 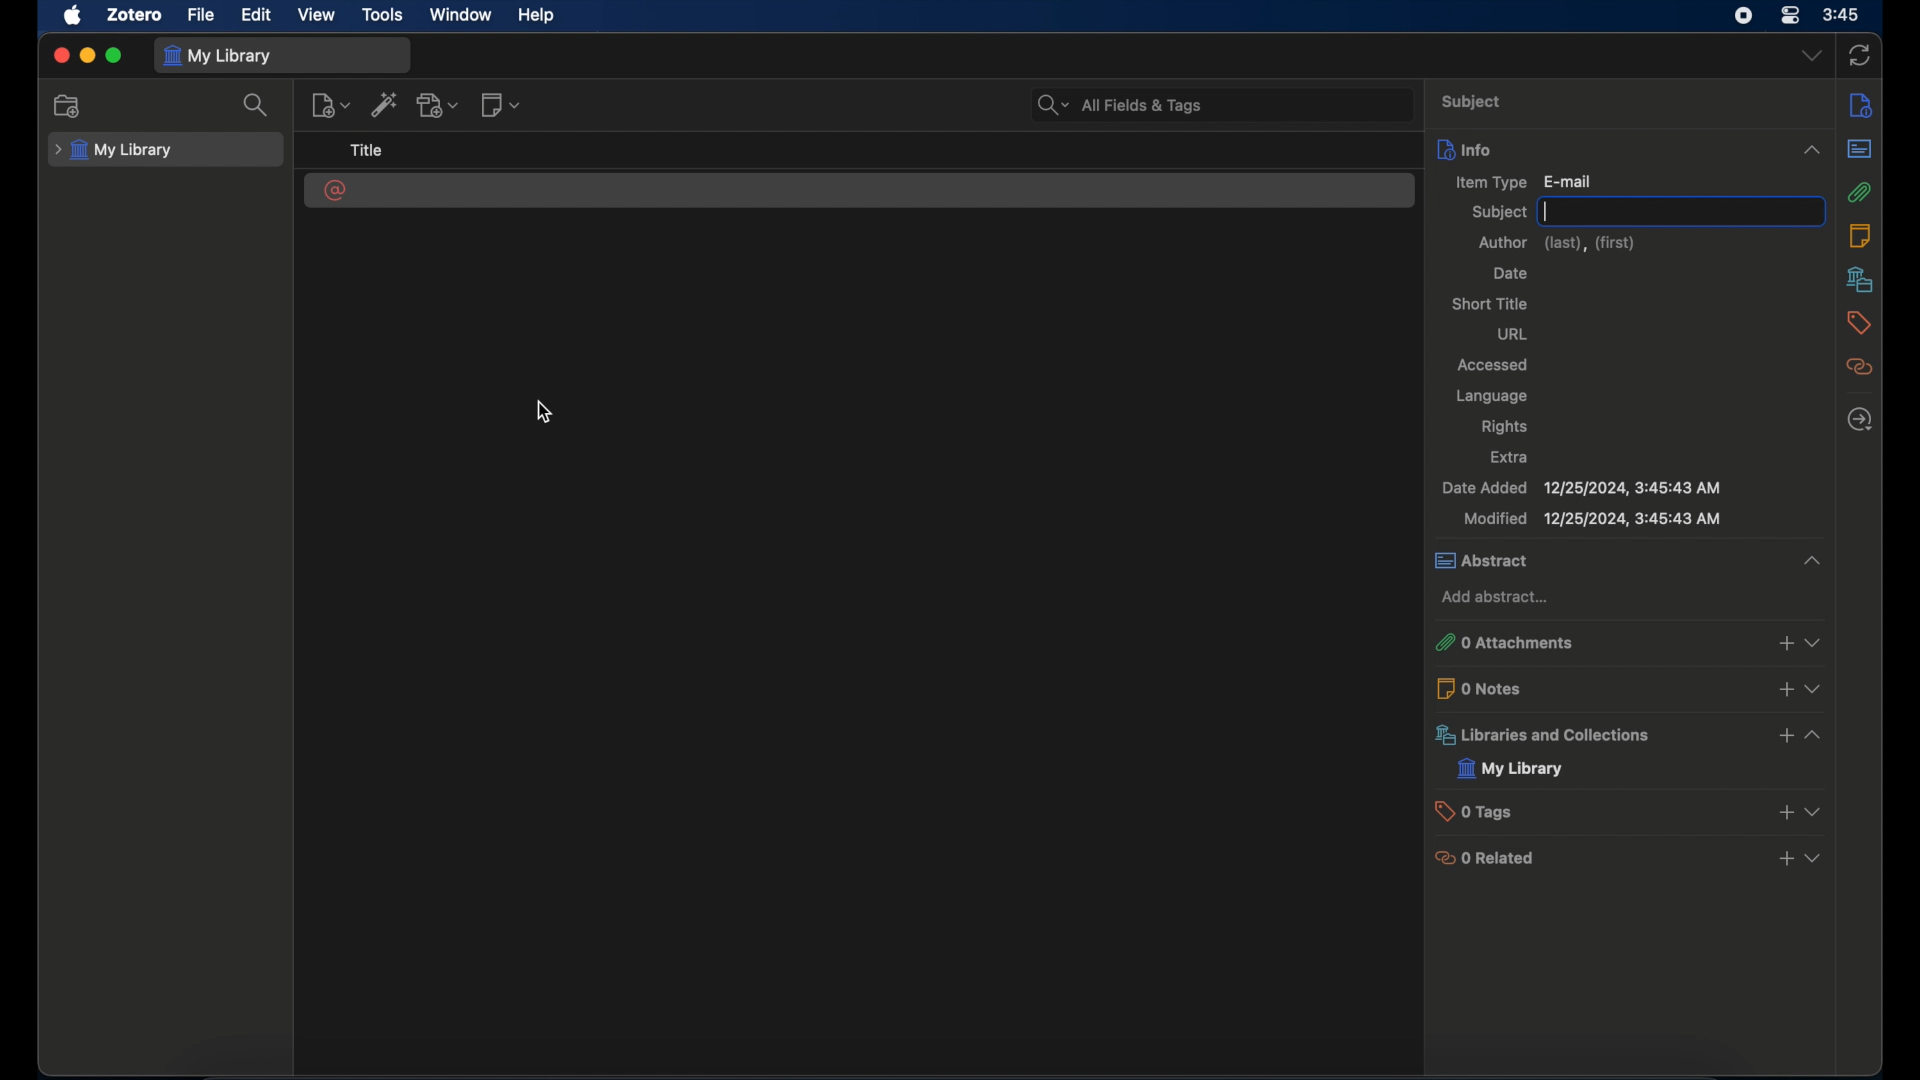 What do you see at coordinates (1499, 212) in the screenshot?
I see `subject` at bounding box center [1499, 212].